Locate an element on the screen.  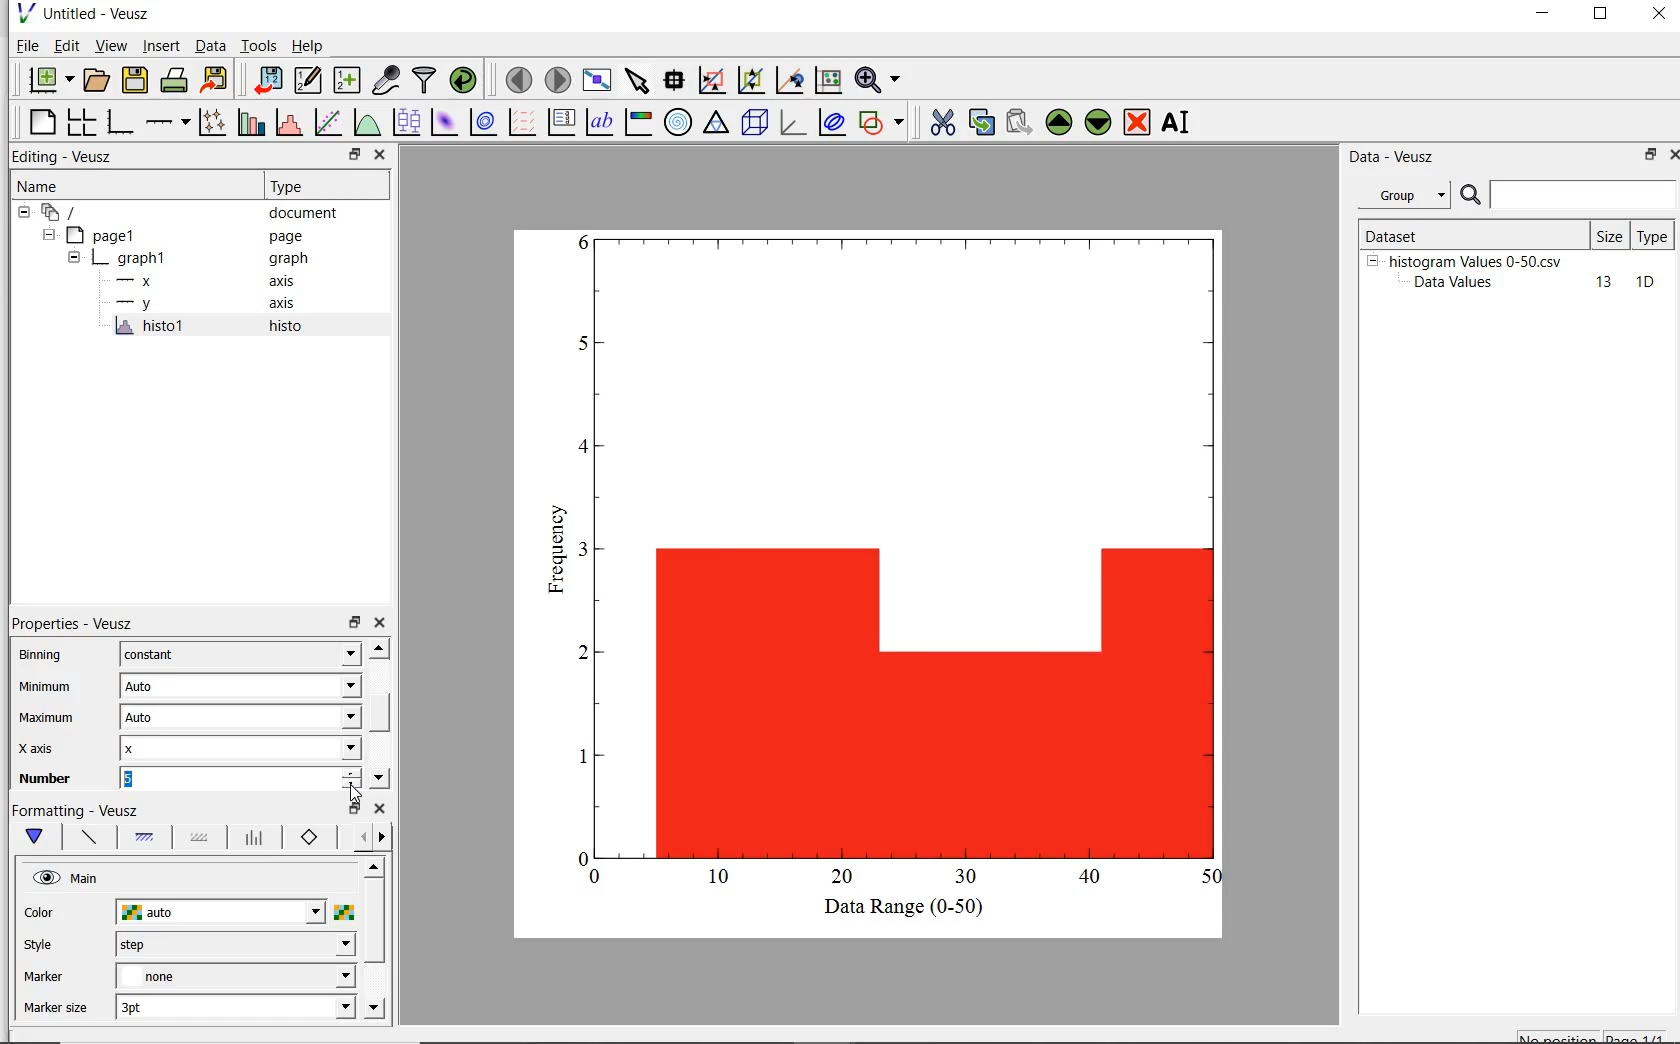
hide is located at coordinates (1372, 260).